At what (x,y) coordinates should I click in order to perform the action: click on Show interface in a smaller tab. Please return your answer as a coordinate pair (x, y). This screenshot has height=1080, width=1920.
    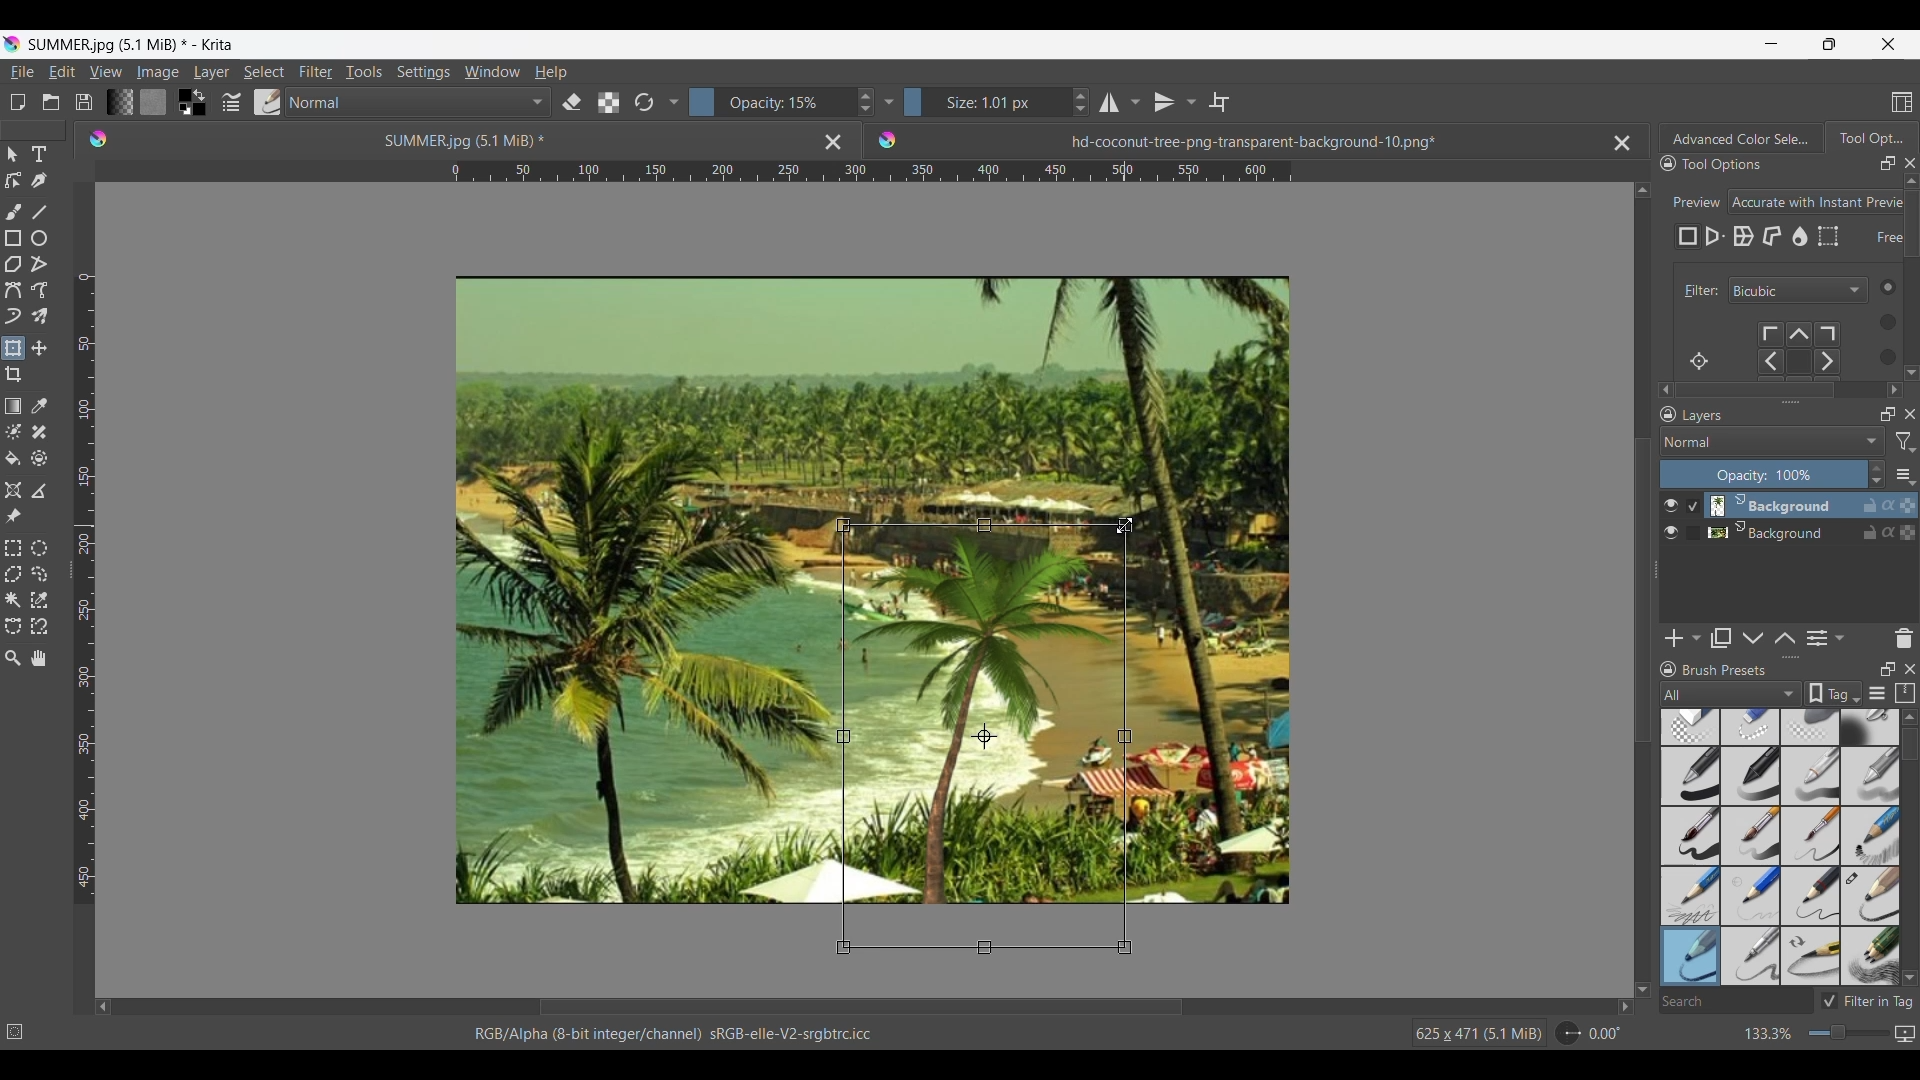
    Looking at the image, I should click on (1829, 44).